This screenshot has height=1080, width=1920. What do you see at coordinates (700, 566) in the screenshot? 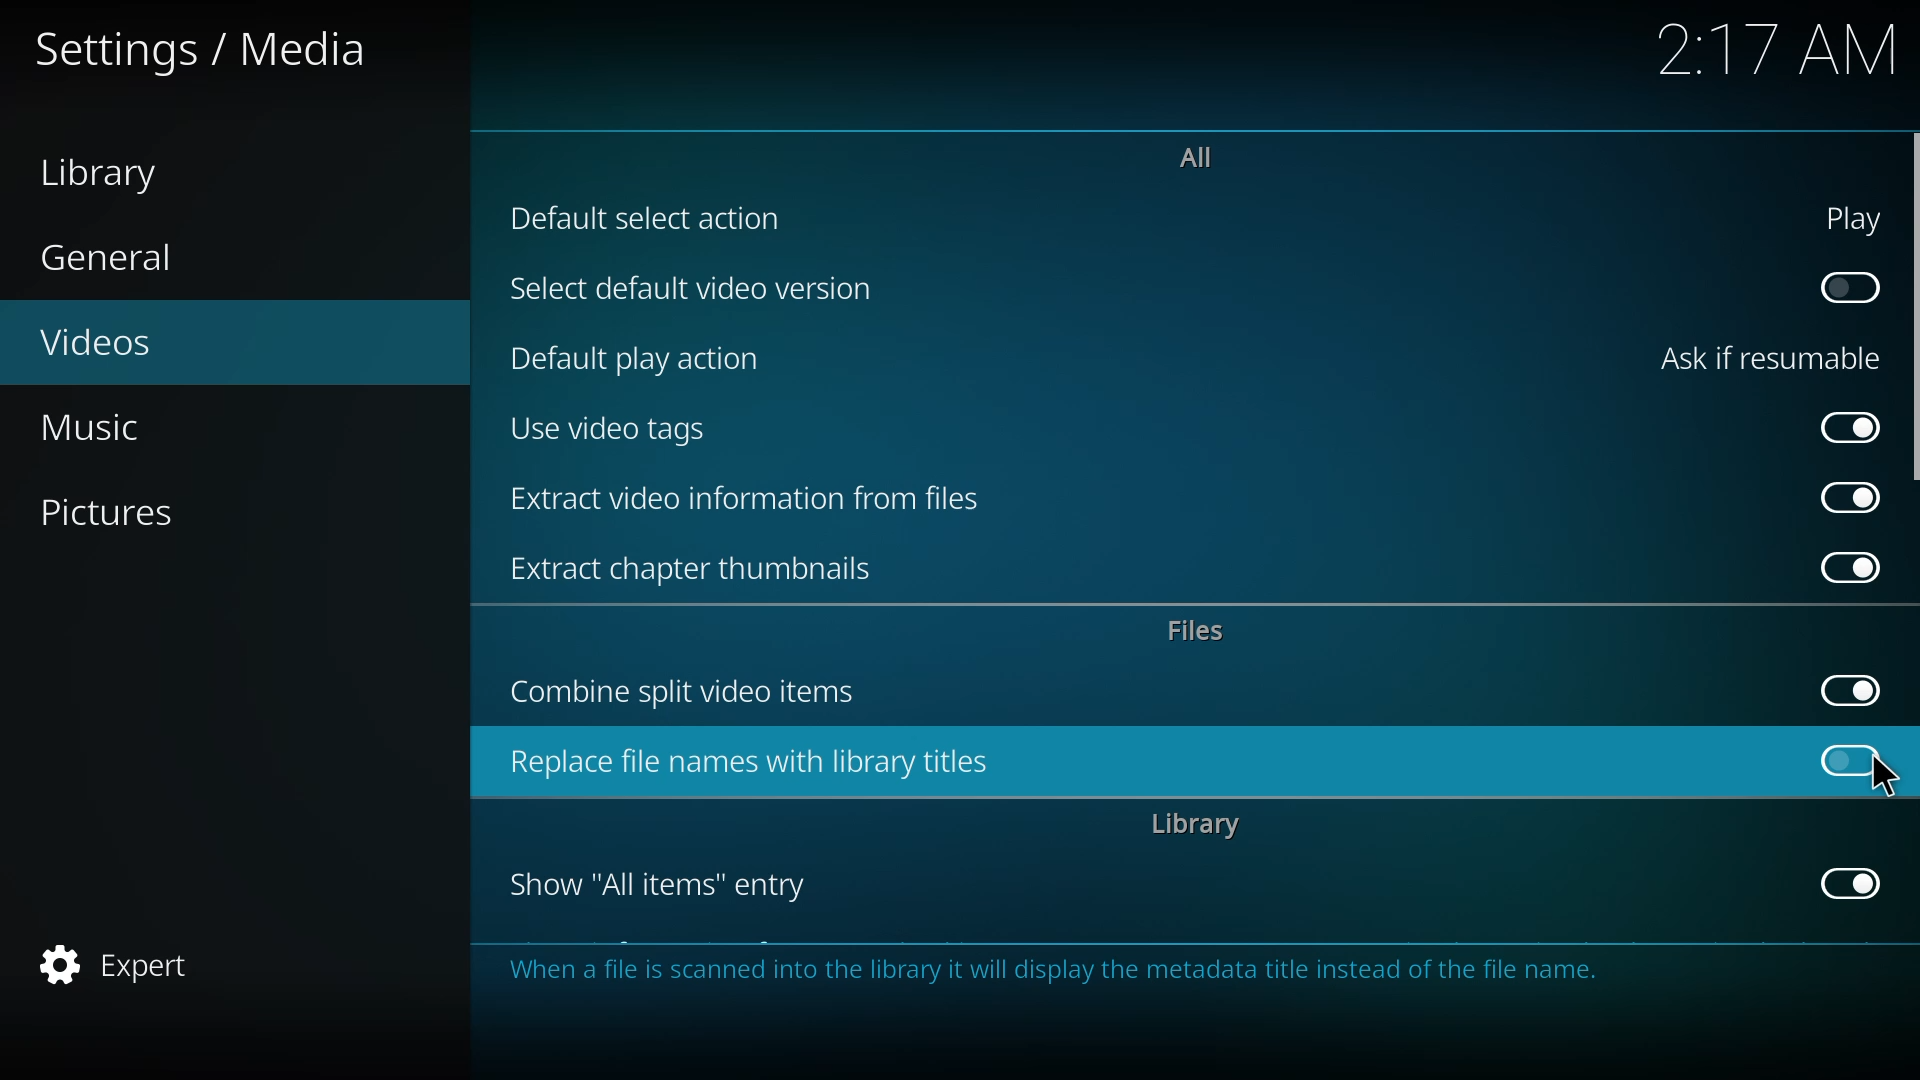
I see `extract chapter thumbnails` at bounding box center [700, 566].